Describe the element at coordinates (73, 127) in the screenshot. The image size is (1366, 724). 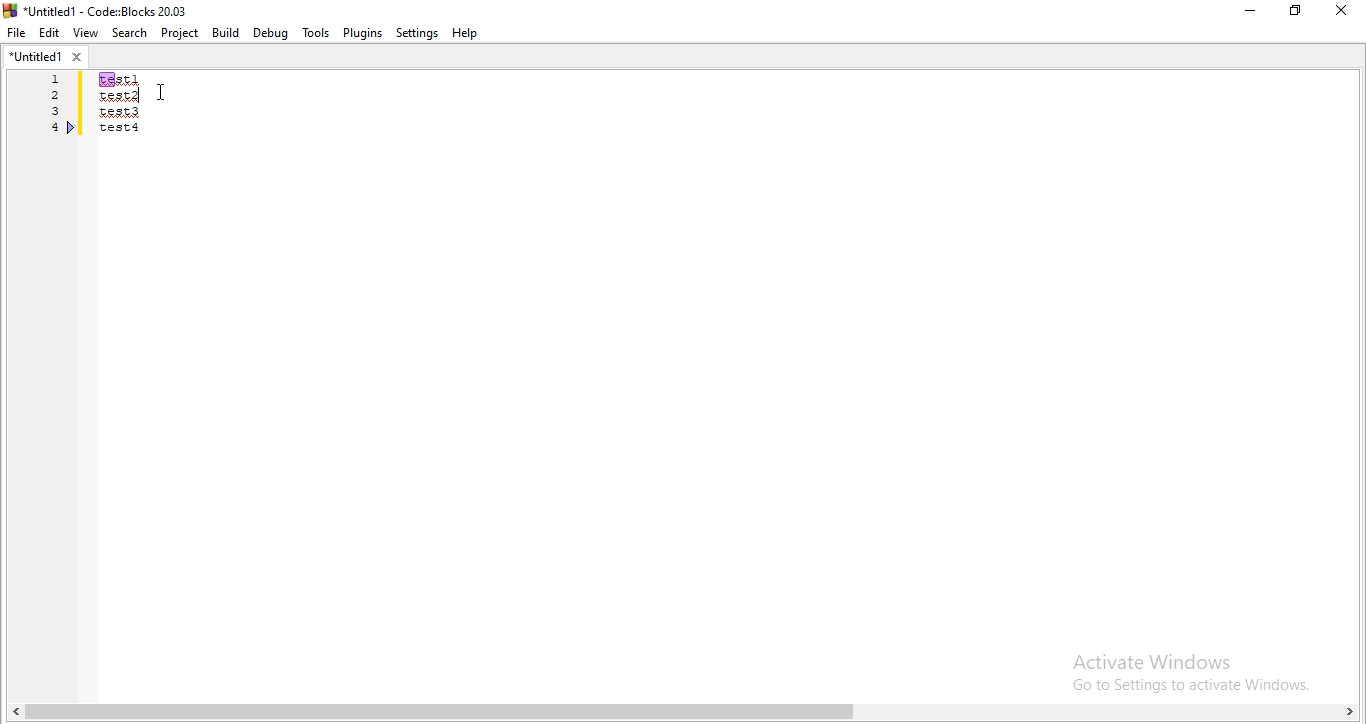
I see `bookmark` at that location.